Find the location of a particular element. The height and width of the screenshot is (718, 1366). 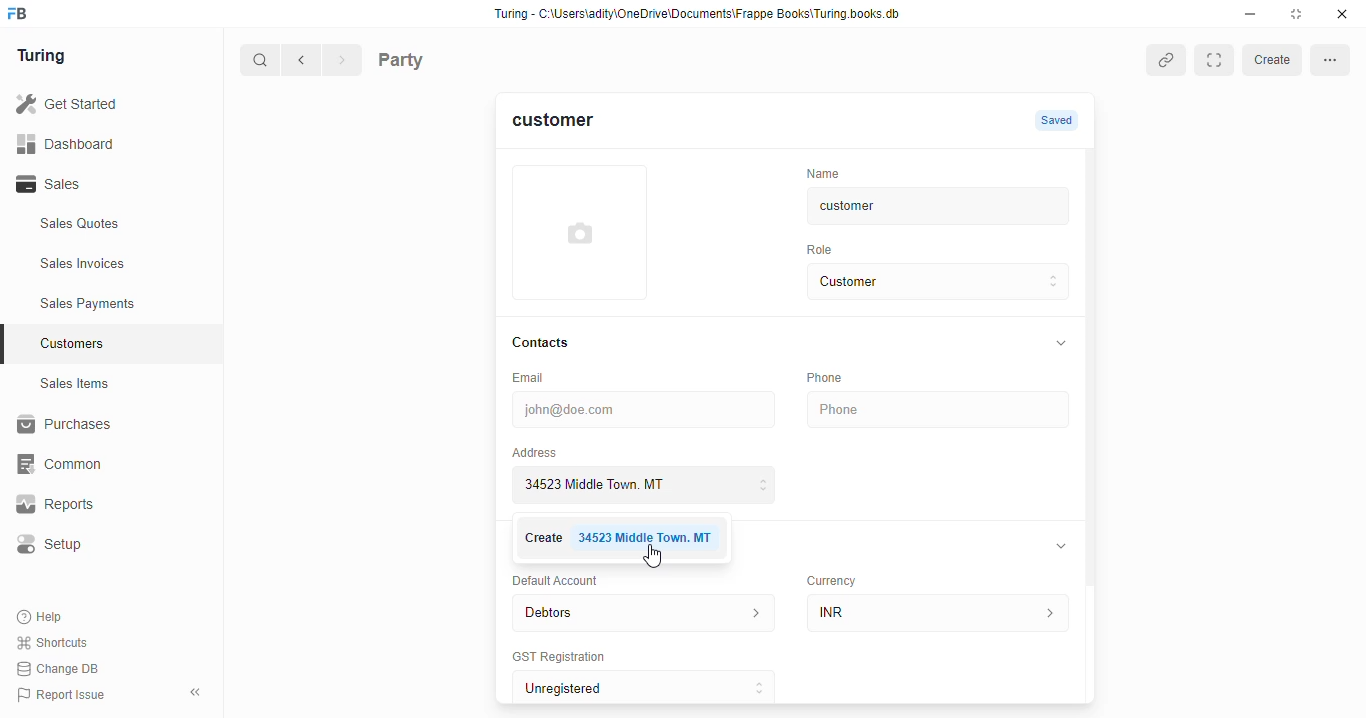

john@doe.com is located at coordinates (641, 408).